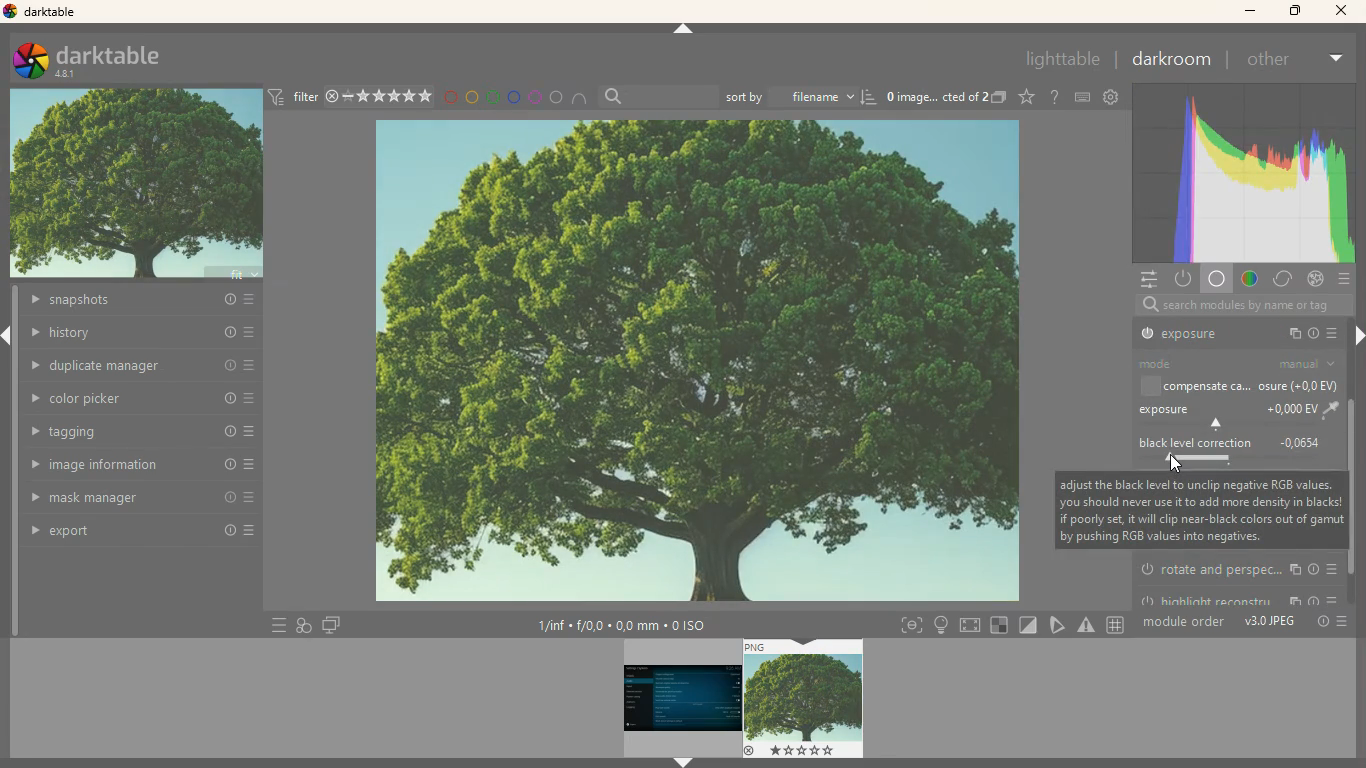 Image resolution: width=1366 pixels, height=768 pixels. I want to click on change, so click(1283, 280).